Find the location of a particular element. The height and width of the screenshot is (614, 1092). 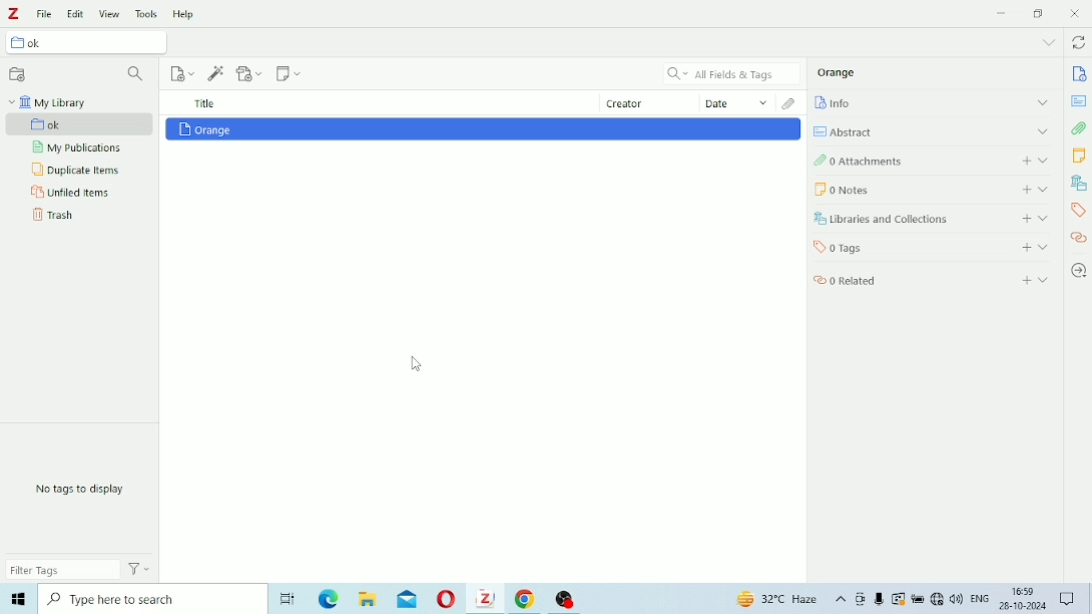

File Explorer is located at coordinates (369, 599).